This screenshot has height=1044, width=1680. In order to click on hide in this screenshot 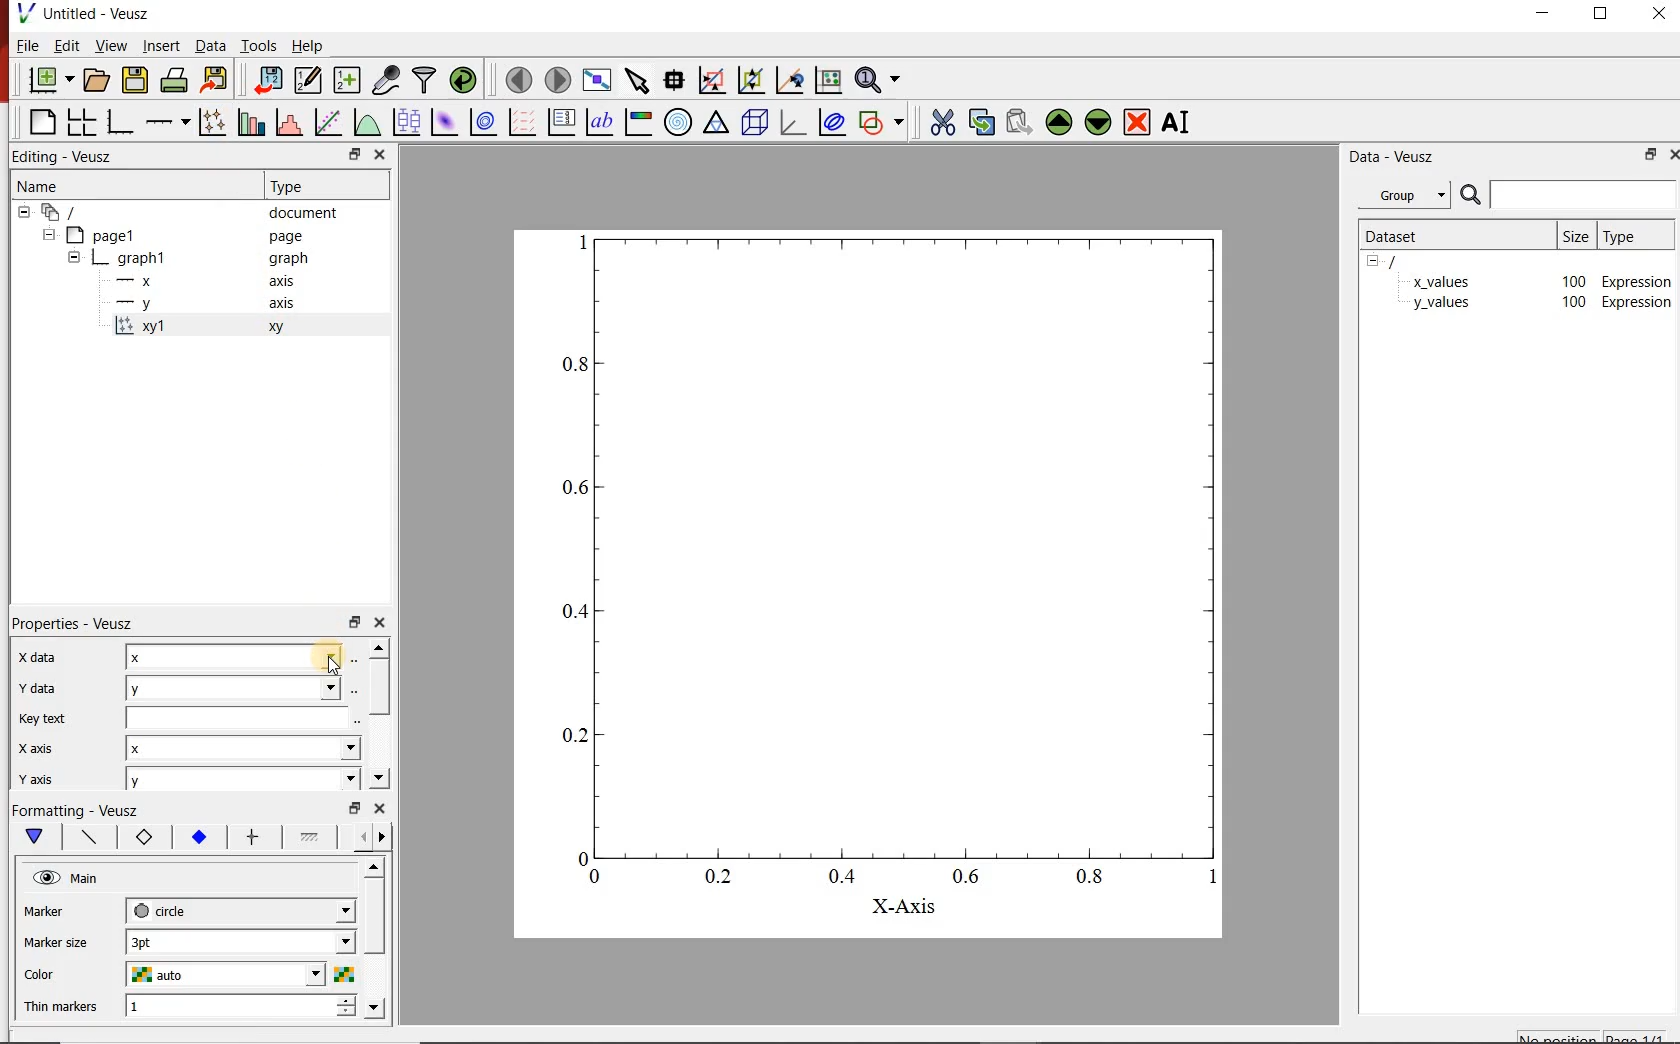, I will do `click(24, 212)`.